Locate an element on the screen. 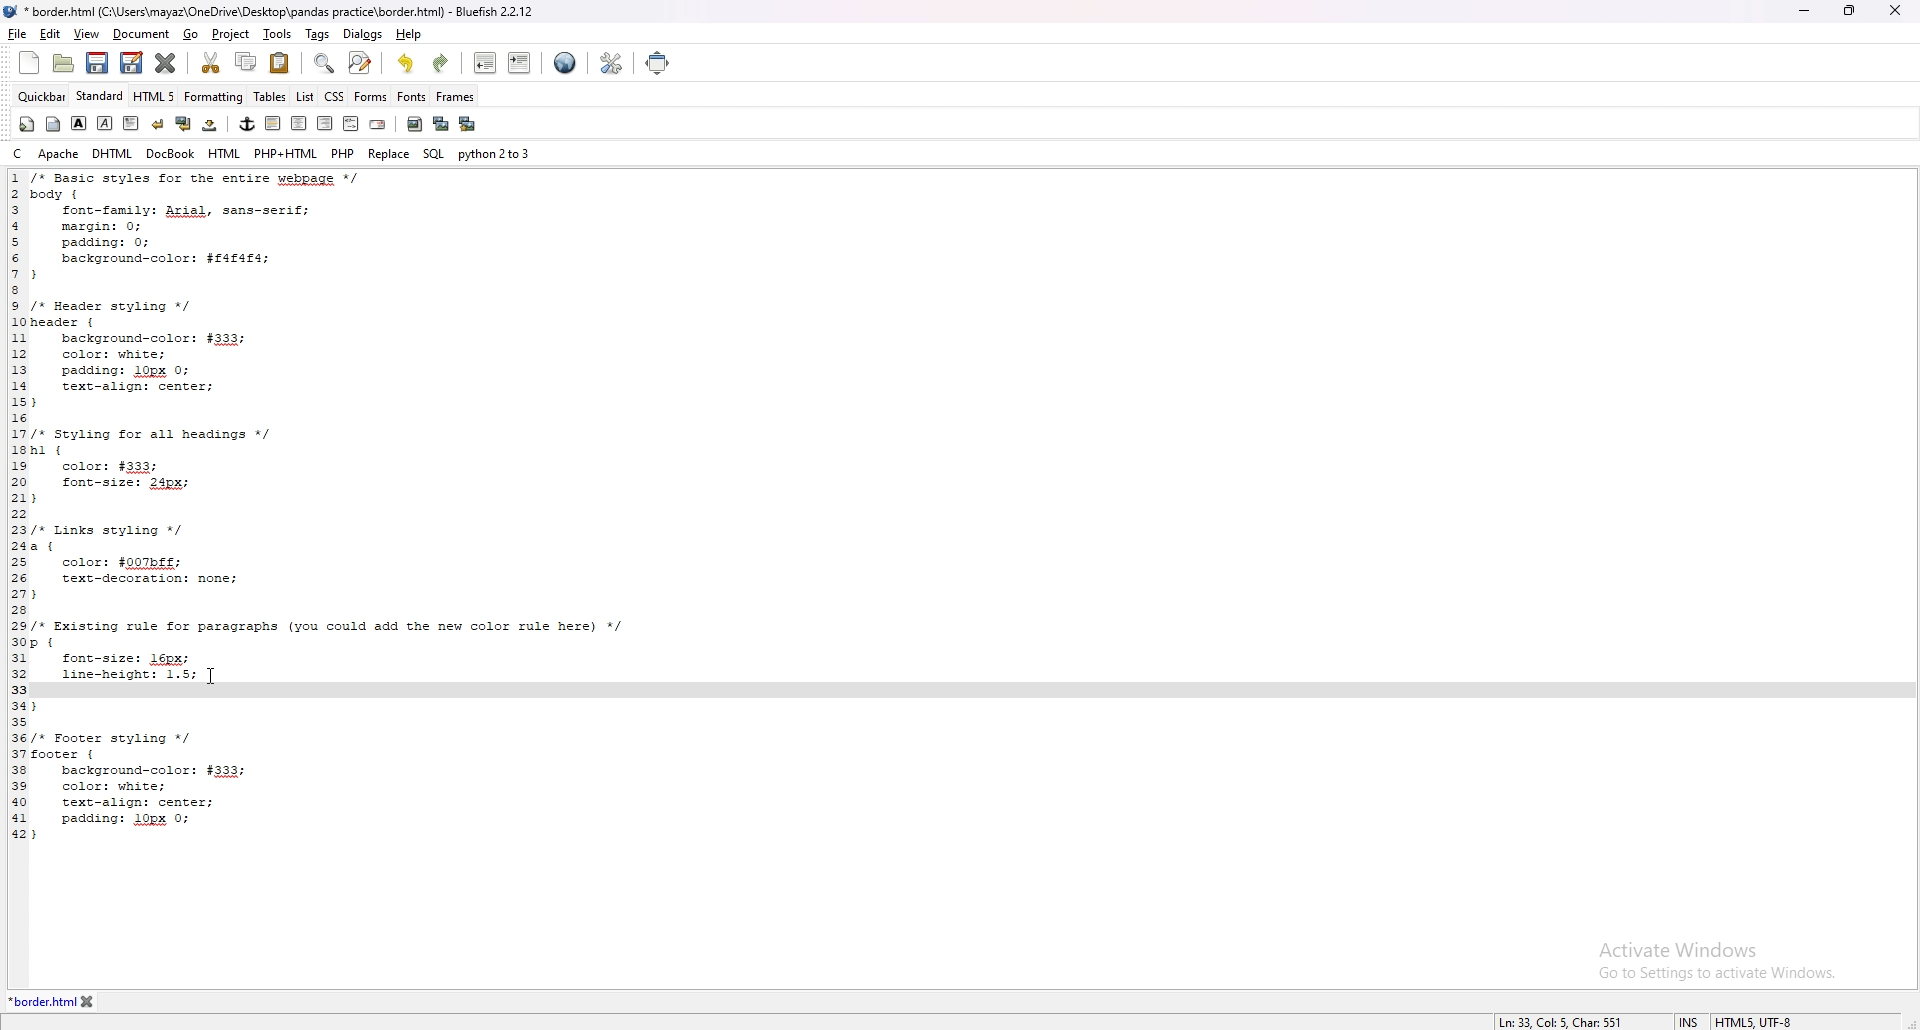 Image resolution: width=1920 pixels, height=1030 pixels. full screen is located at coordinates (667, 63).